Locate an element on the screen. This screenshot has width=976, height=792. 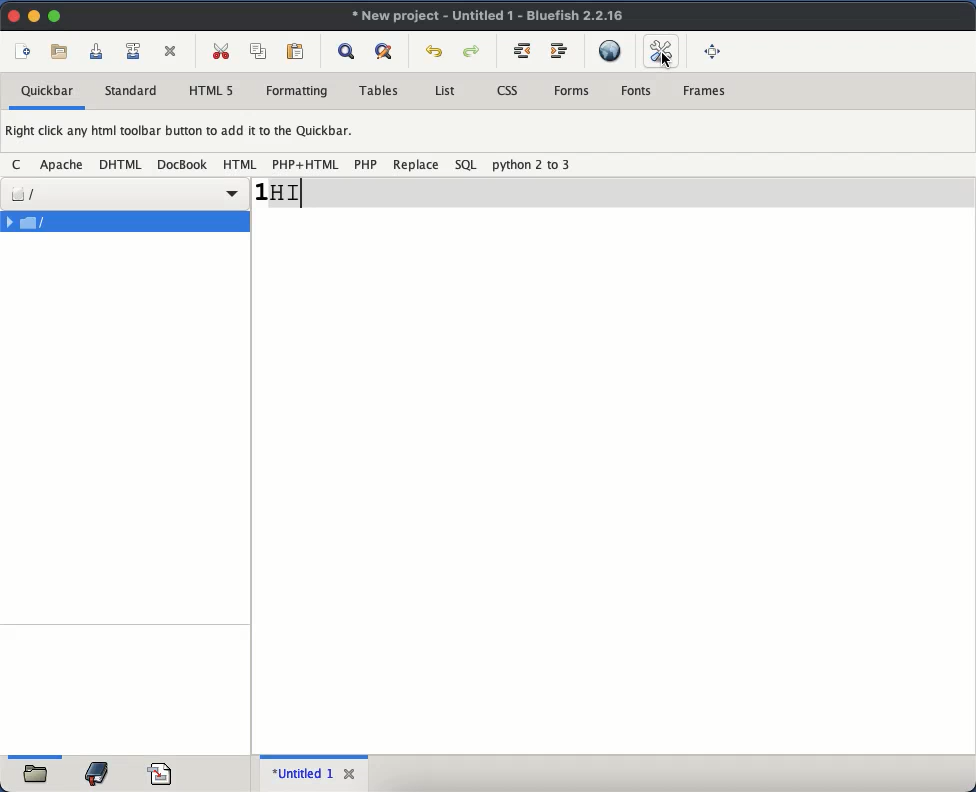
undo is located at coordinates (436, 53).